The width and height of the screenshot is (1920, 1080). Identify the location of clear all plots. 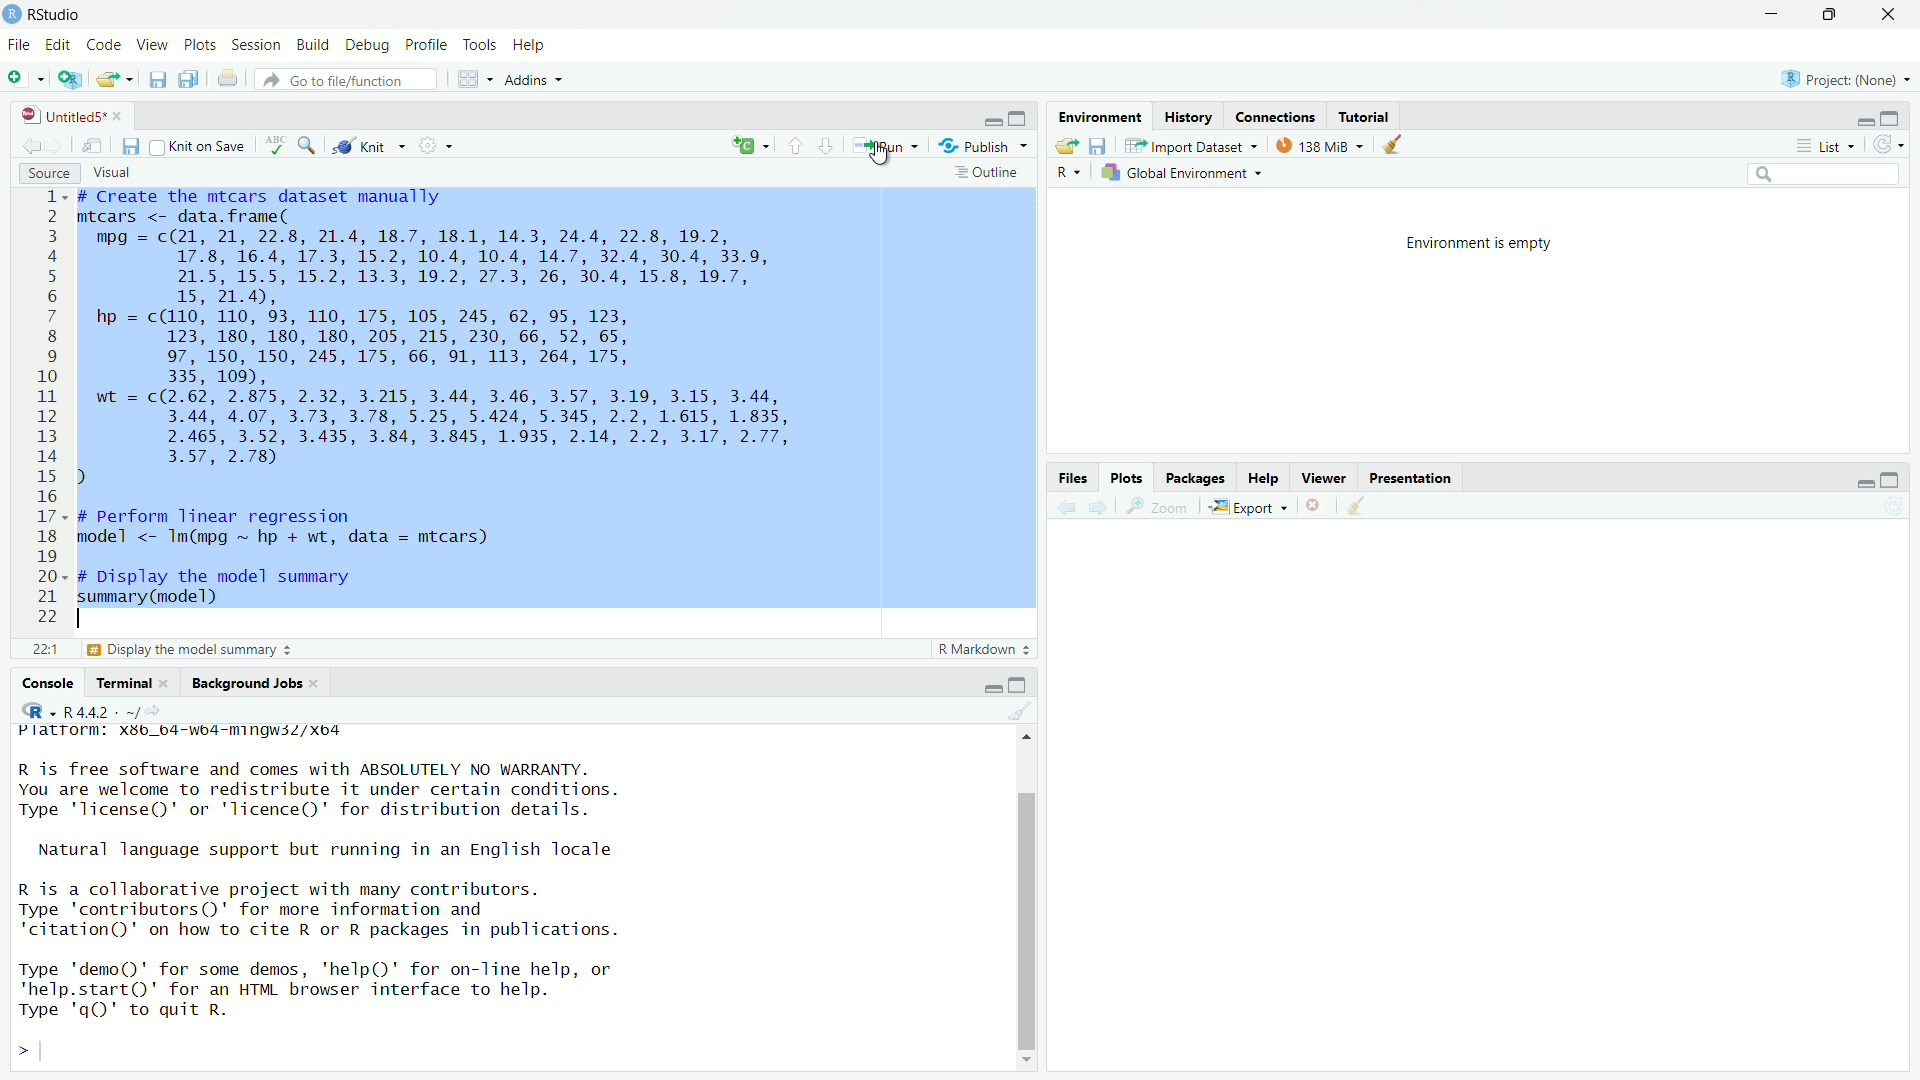
(1358, 506).